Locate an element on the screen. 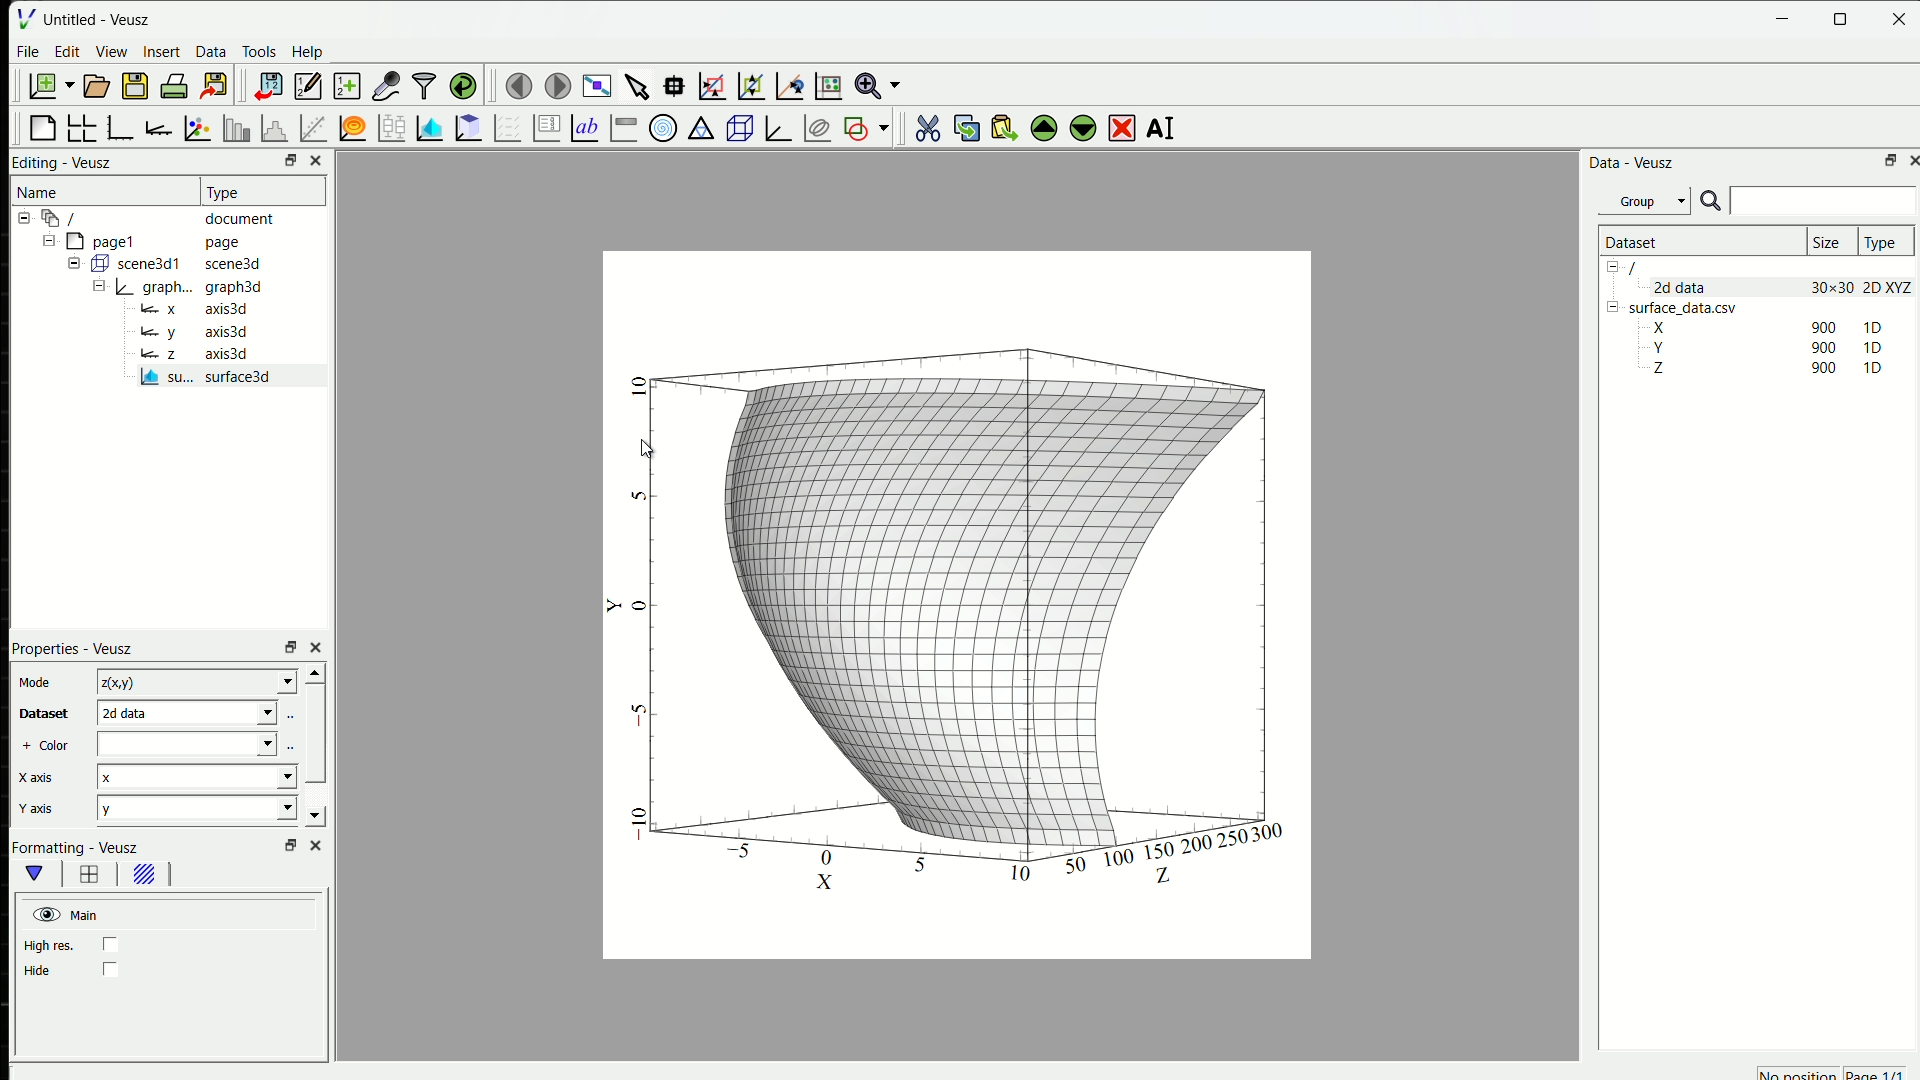 Image resolution: width=1920 pixels, height=1080 pixels. Text label is located at coordinates (586, 127).